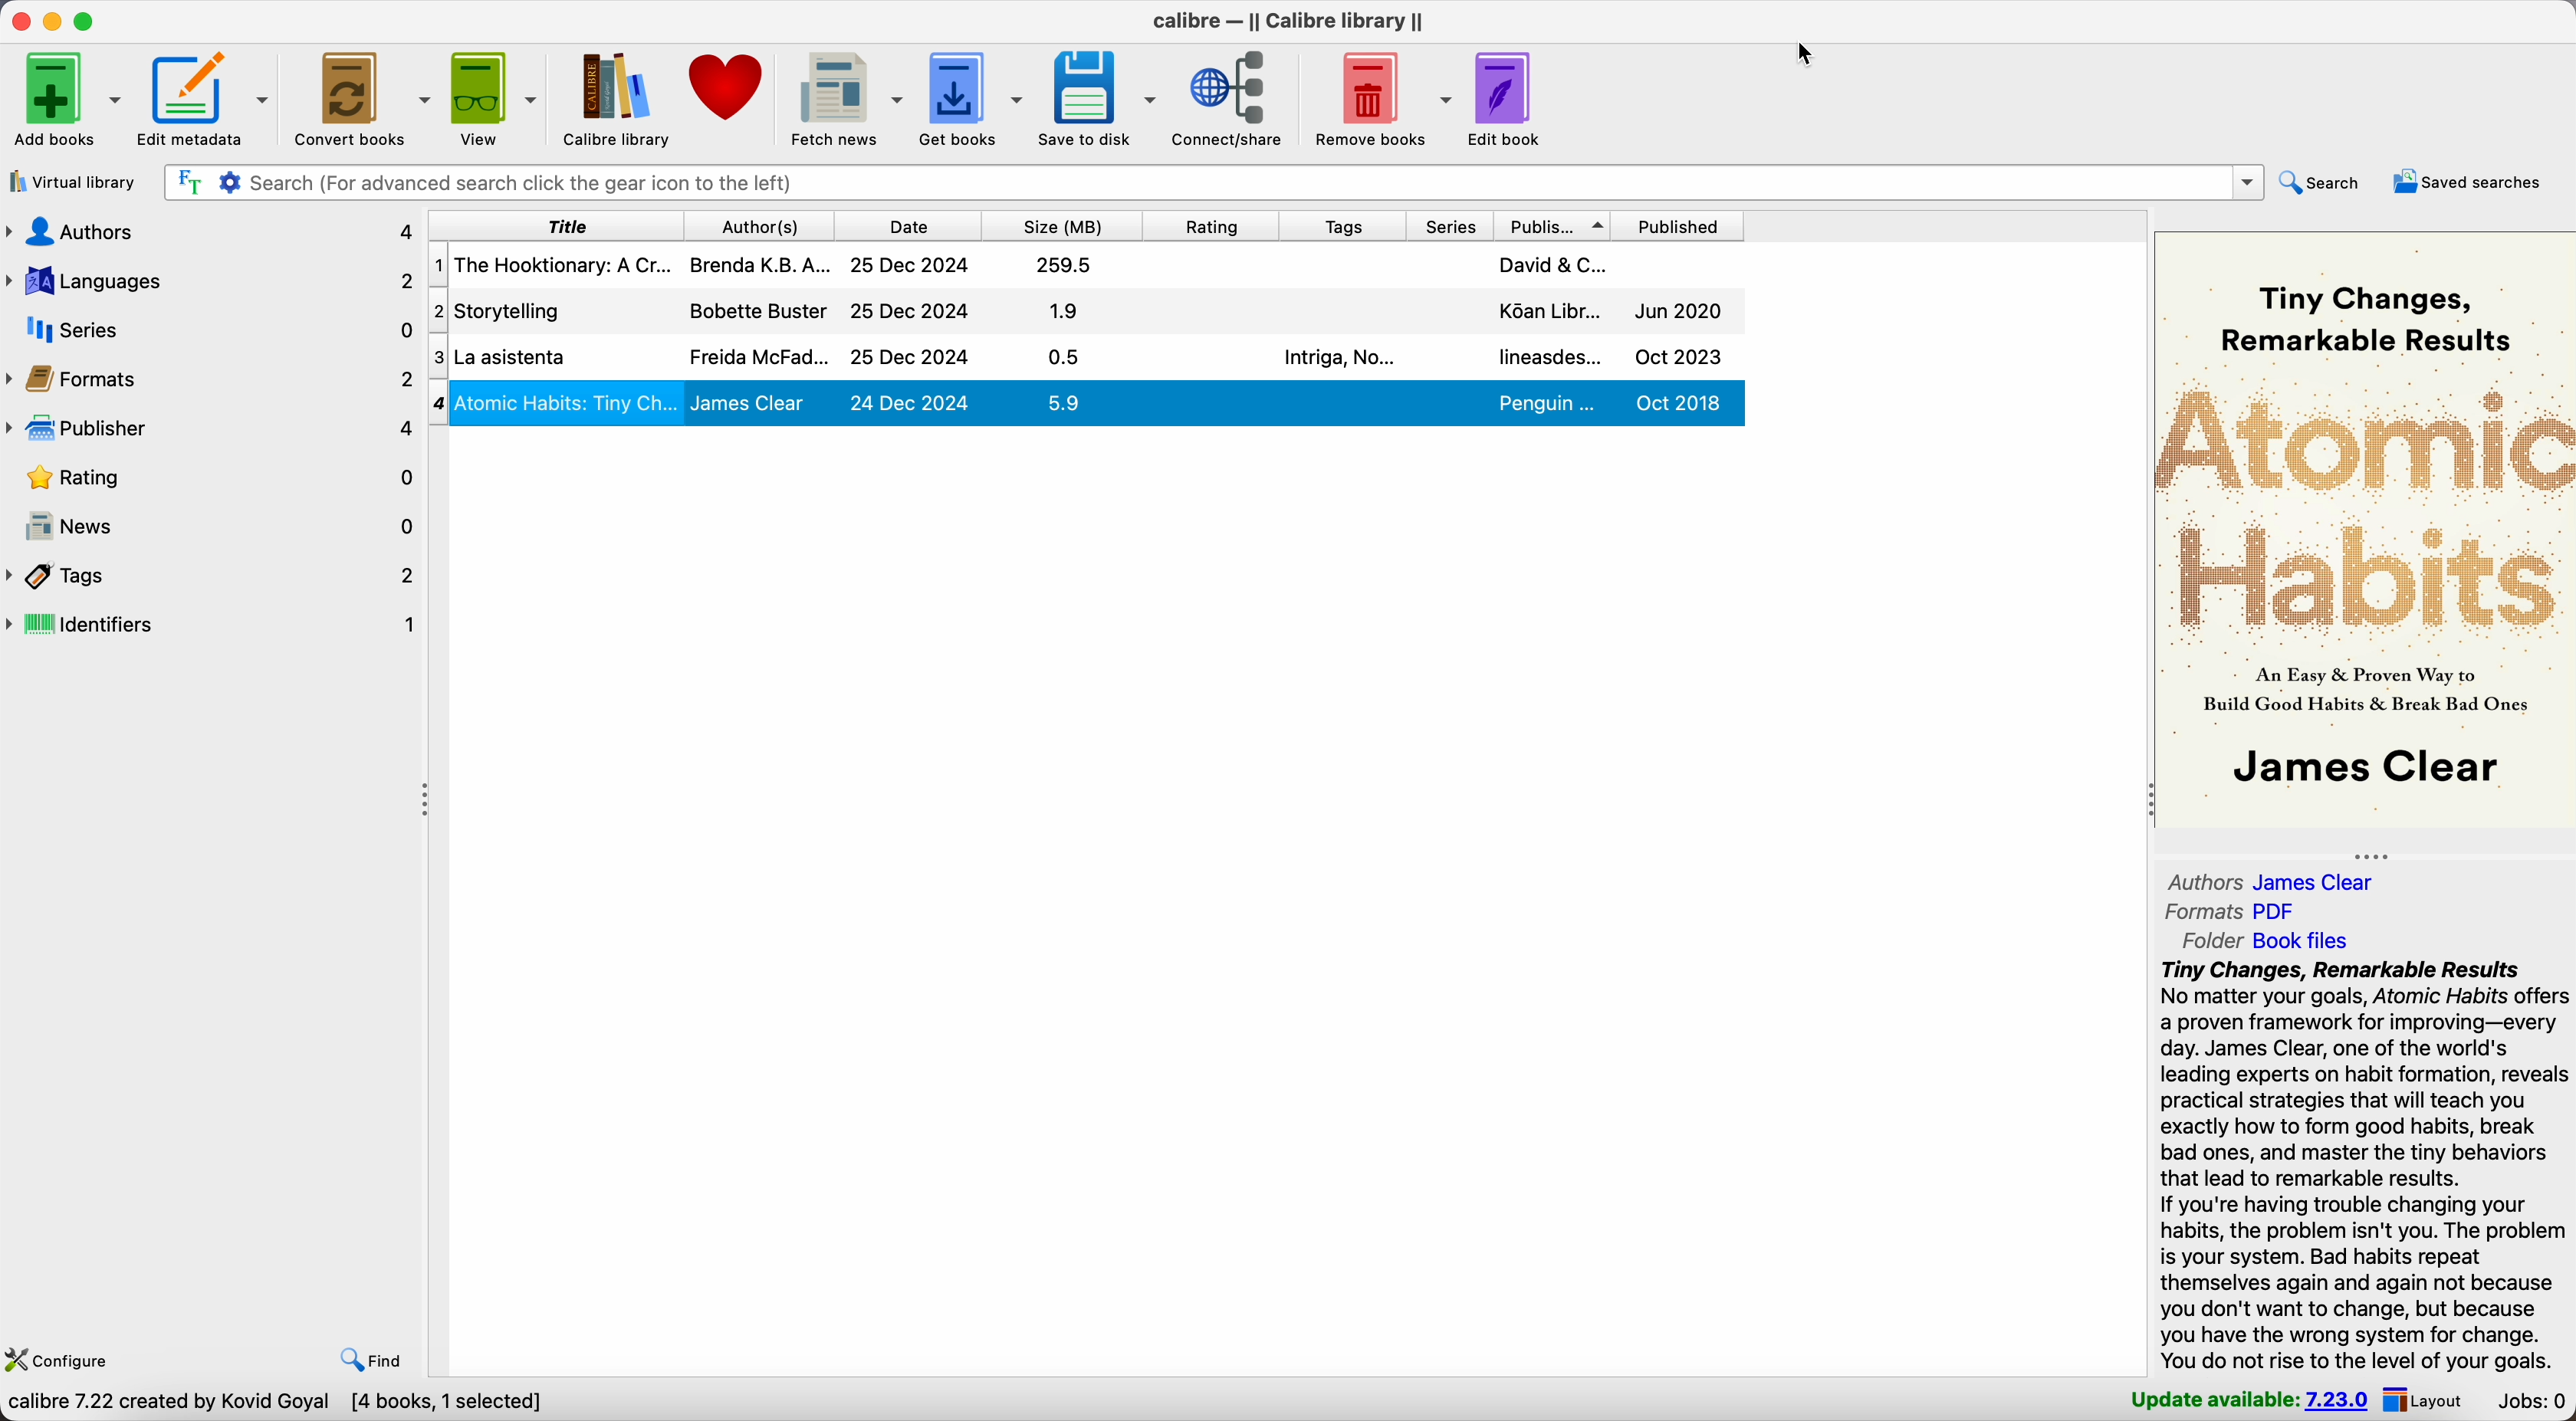  What do you see at coordinates (426, 801) in the screenshot?
I see `toggle expand/contract` at bounding box center [426, 801].